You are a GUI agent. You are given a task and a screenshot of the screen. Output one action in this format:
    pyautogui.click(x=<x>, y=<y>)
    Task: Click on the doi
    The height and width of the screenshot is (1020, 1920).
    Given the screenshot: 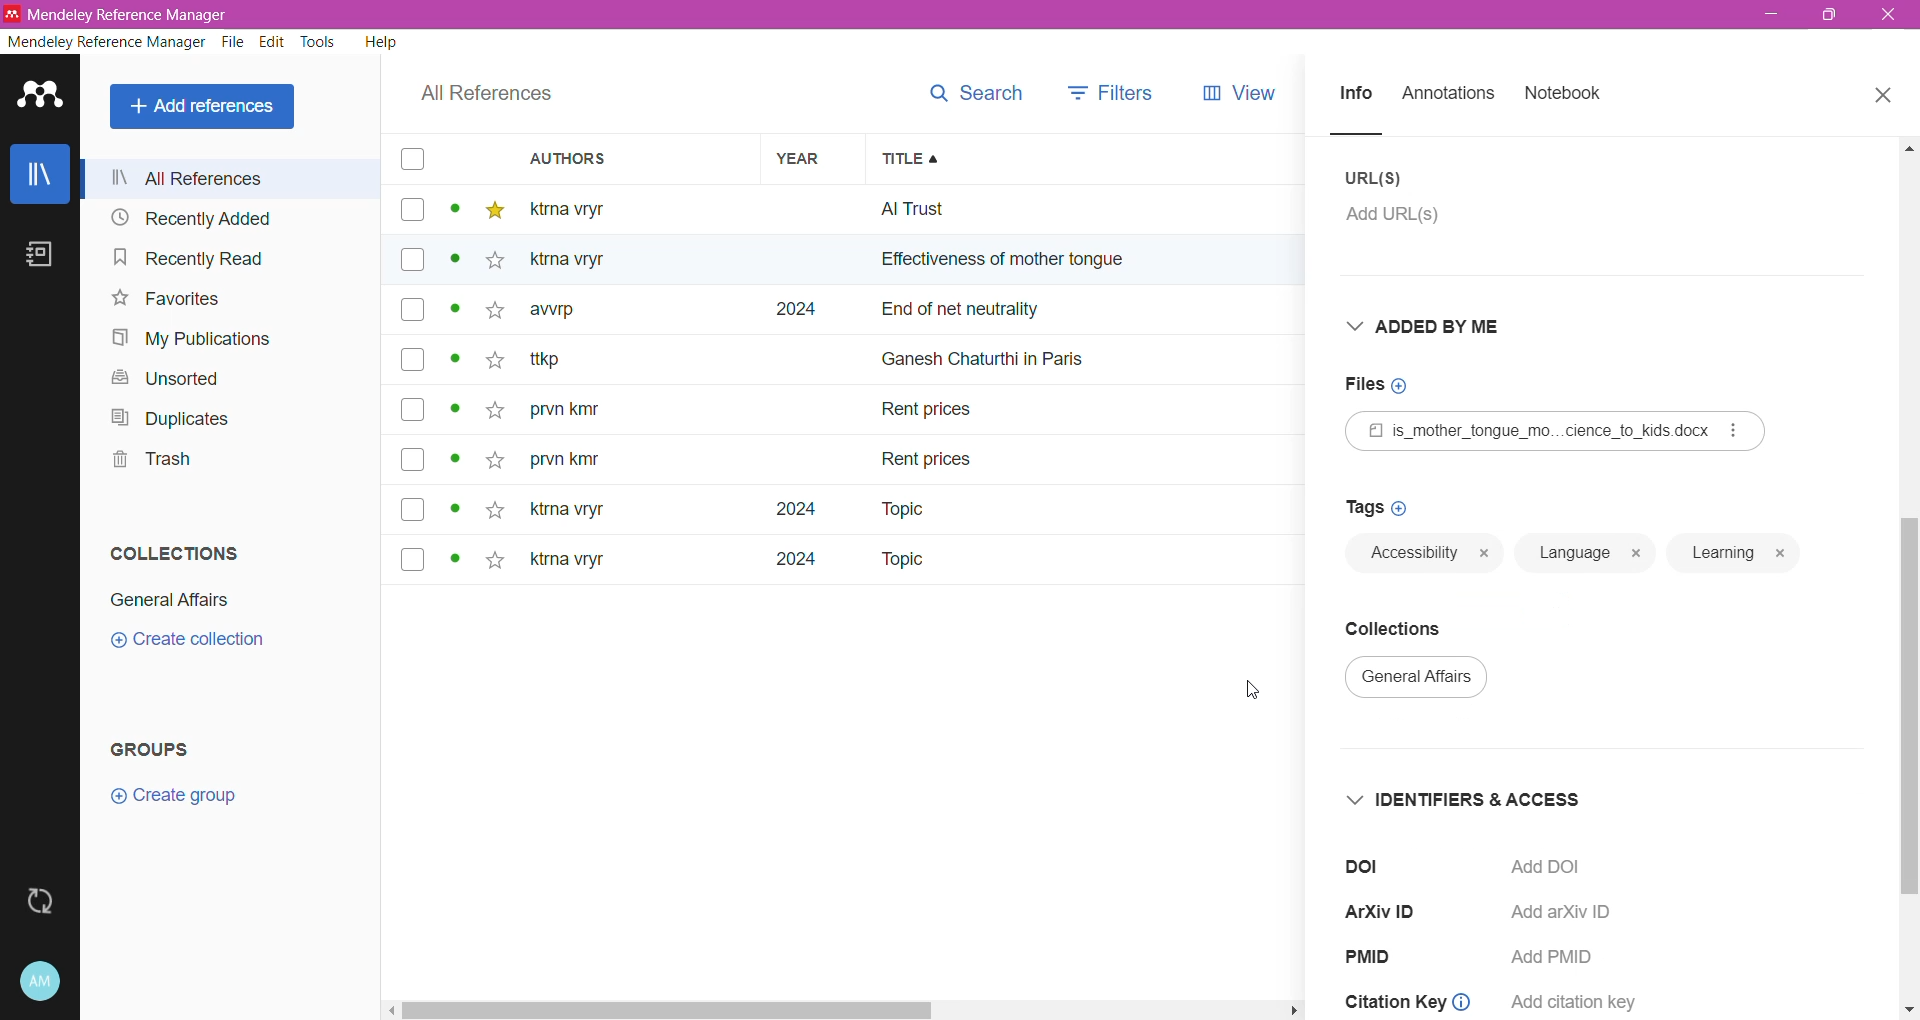 What is the action you would take?
    pyautogui.click(x=1364, y=871)
    